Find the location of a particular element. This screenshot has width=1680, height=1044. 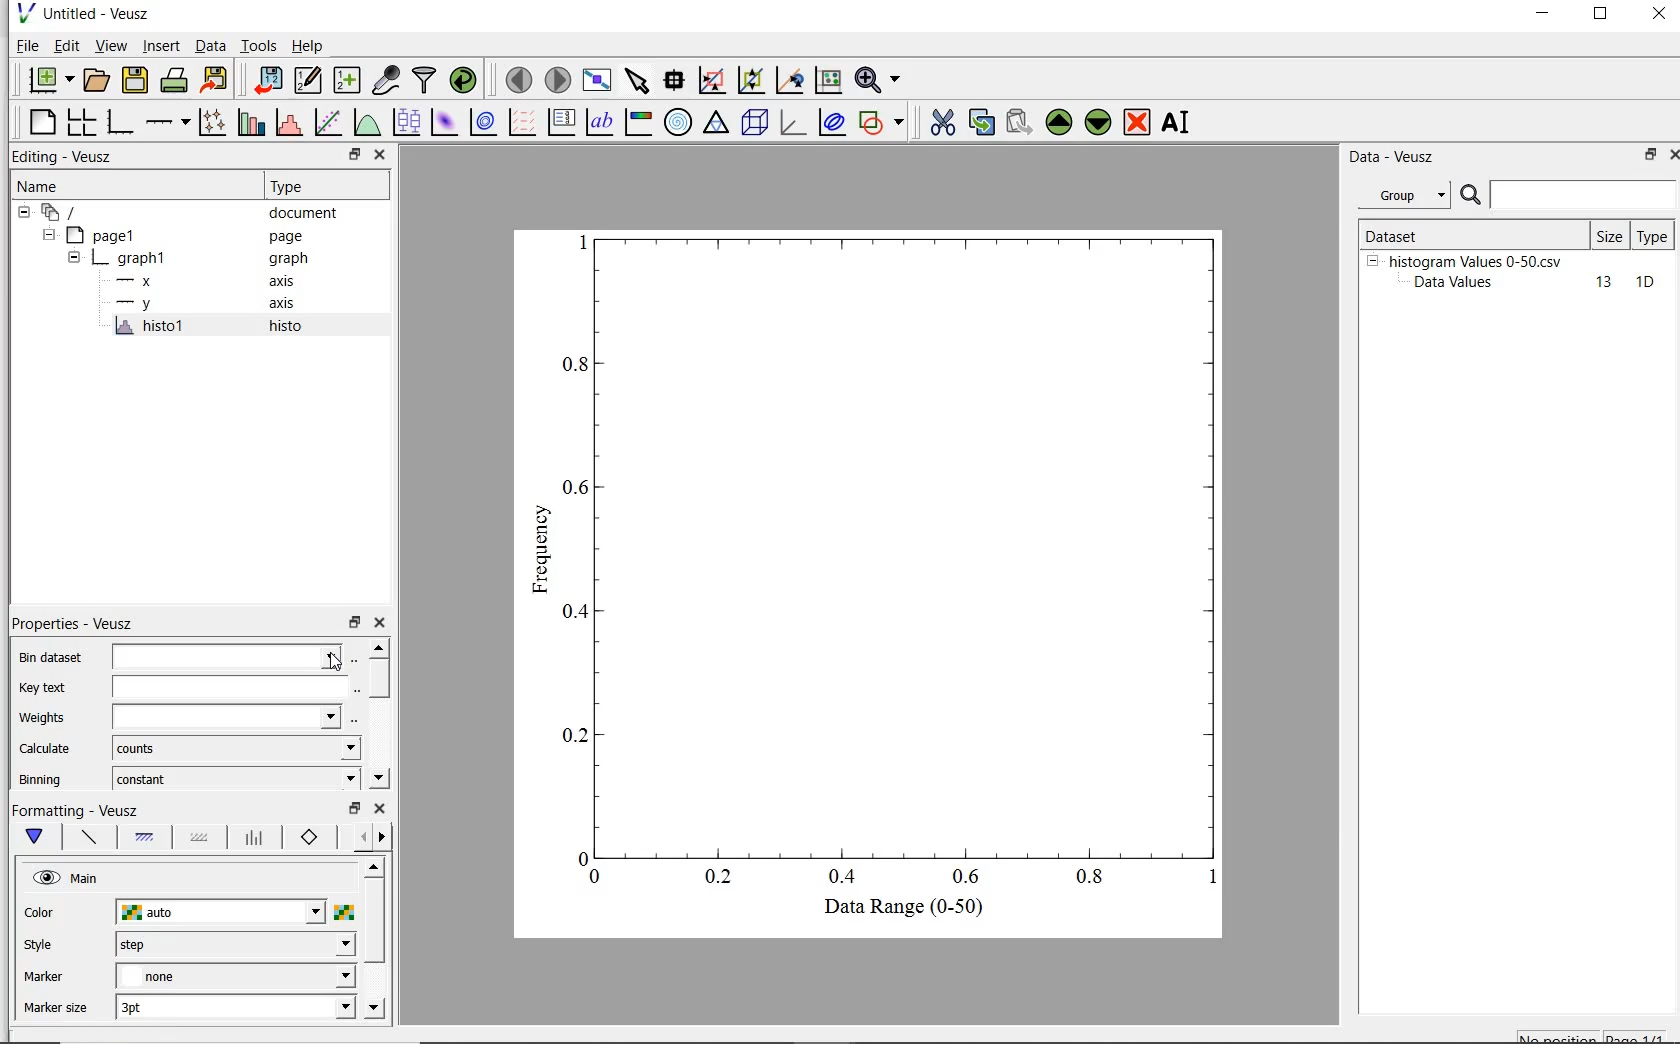

pic color is located at coordinates (344, 912).